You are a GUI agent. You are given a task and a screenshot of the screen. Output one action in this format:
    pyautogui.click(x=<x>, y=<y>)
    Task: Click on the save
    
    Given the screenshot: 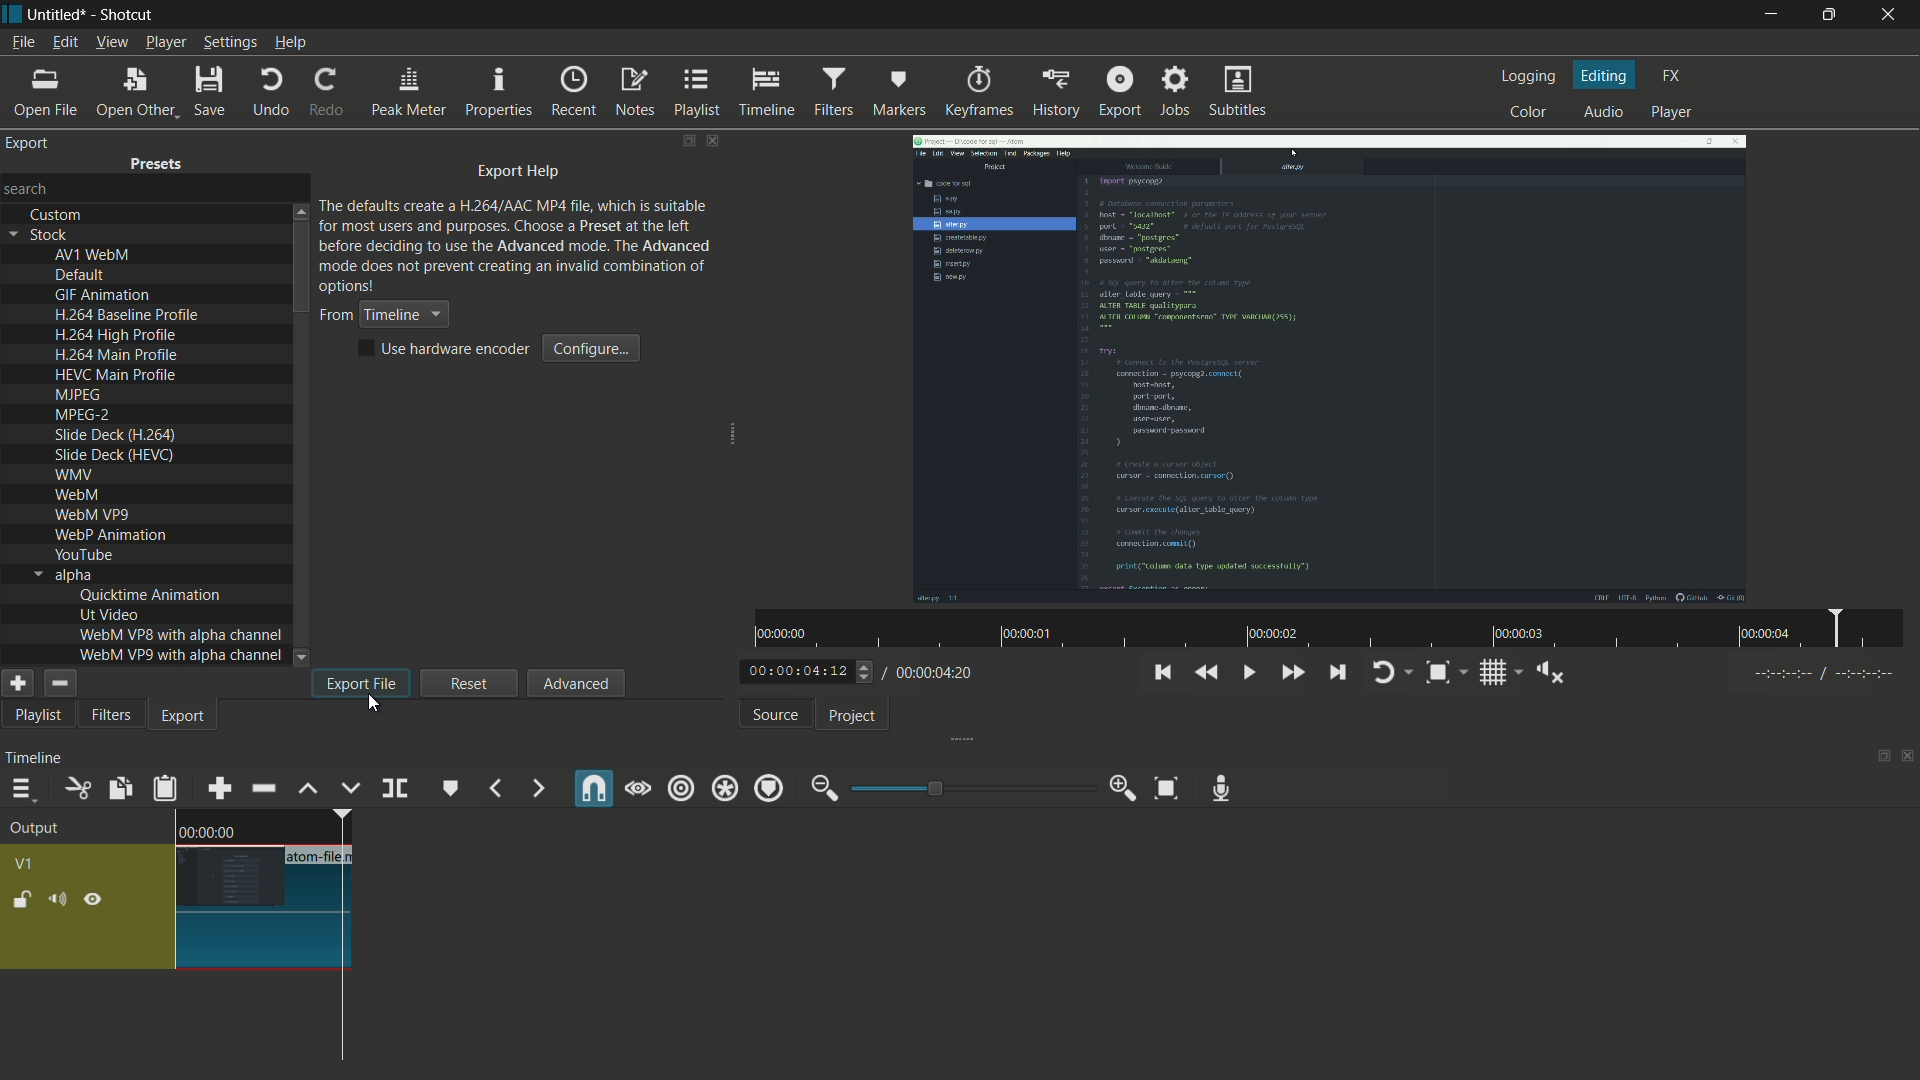 What is the action you would take?
    pyautogui.click(x=212, y=90)
    